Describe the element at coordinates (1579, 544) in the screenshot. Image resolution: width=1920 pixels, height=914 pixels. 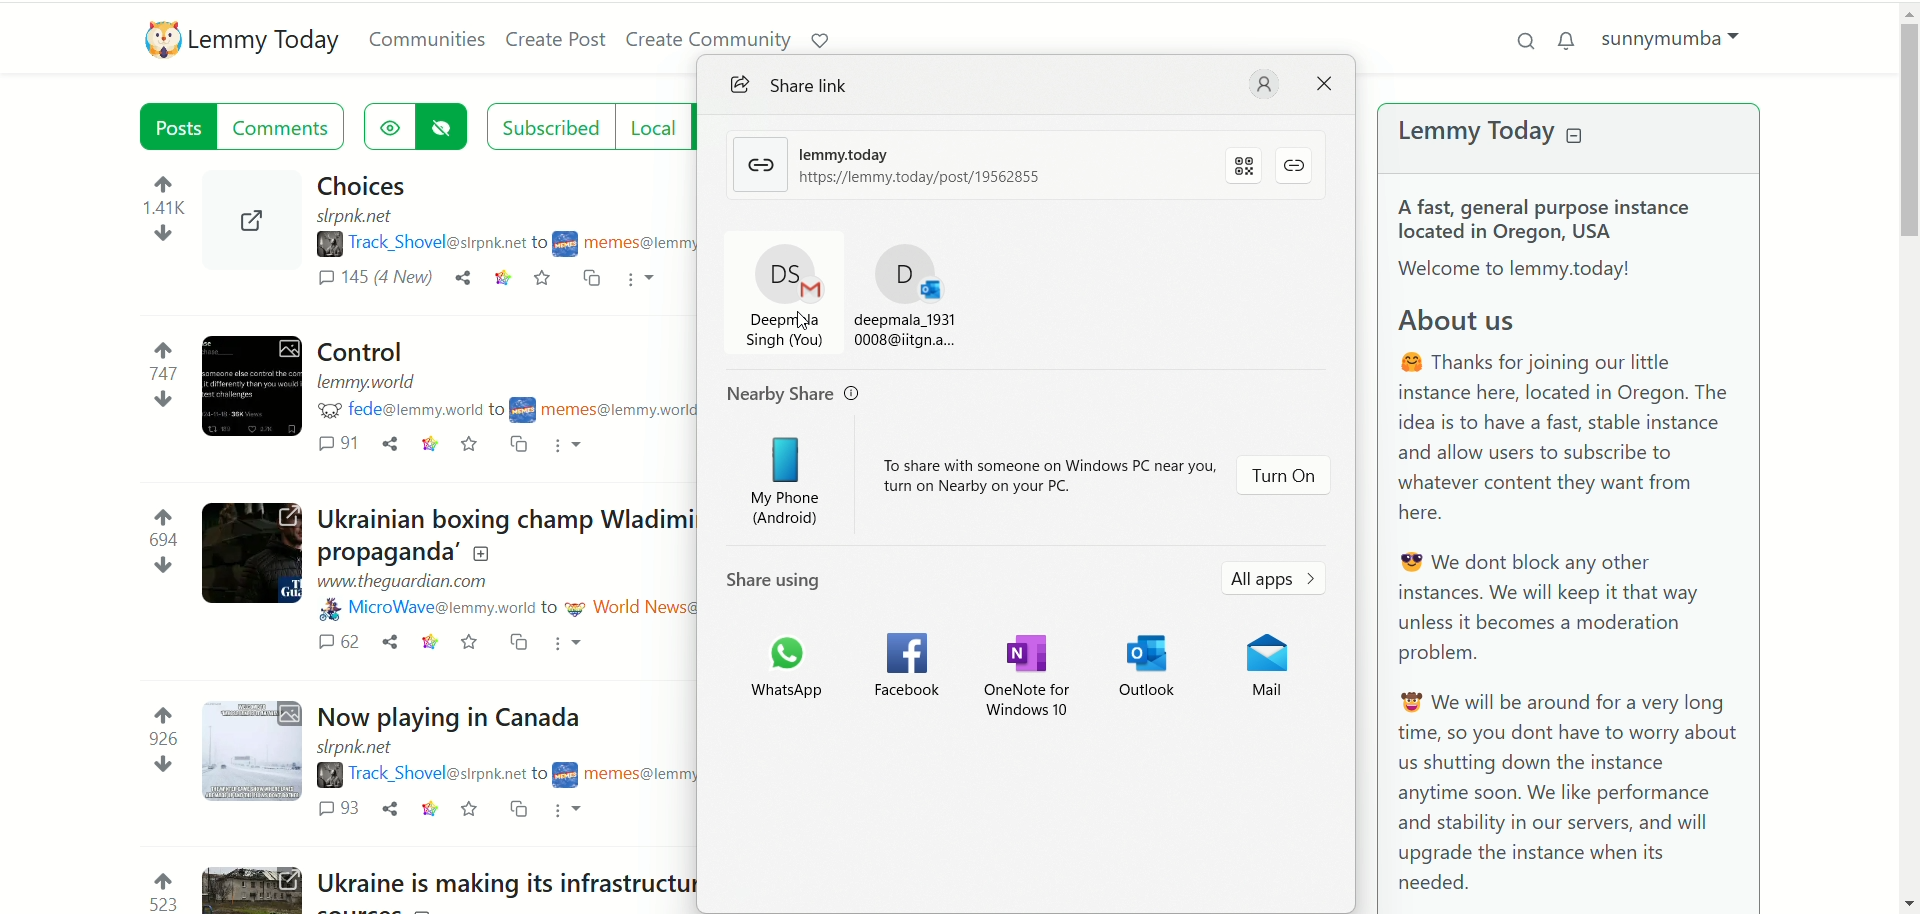
I see `A brief text about Lemmy Today` at that location.